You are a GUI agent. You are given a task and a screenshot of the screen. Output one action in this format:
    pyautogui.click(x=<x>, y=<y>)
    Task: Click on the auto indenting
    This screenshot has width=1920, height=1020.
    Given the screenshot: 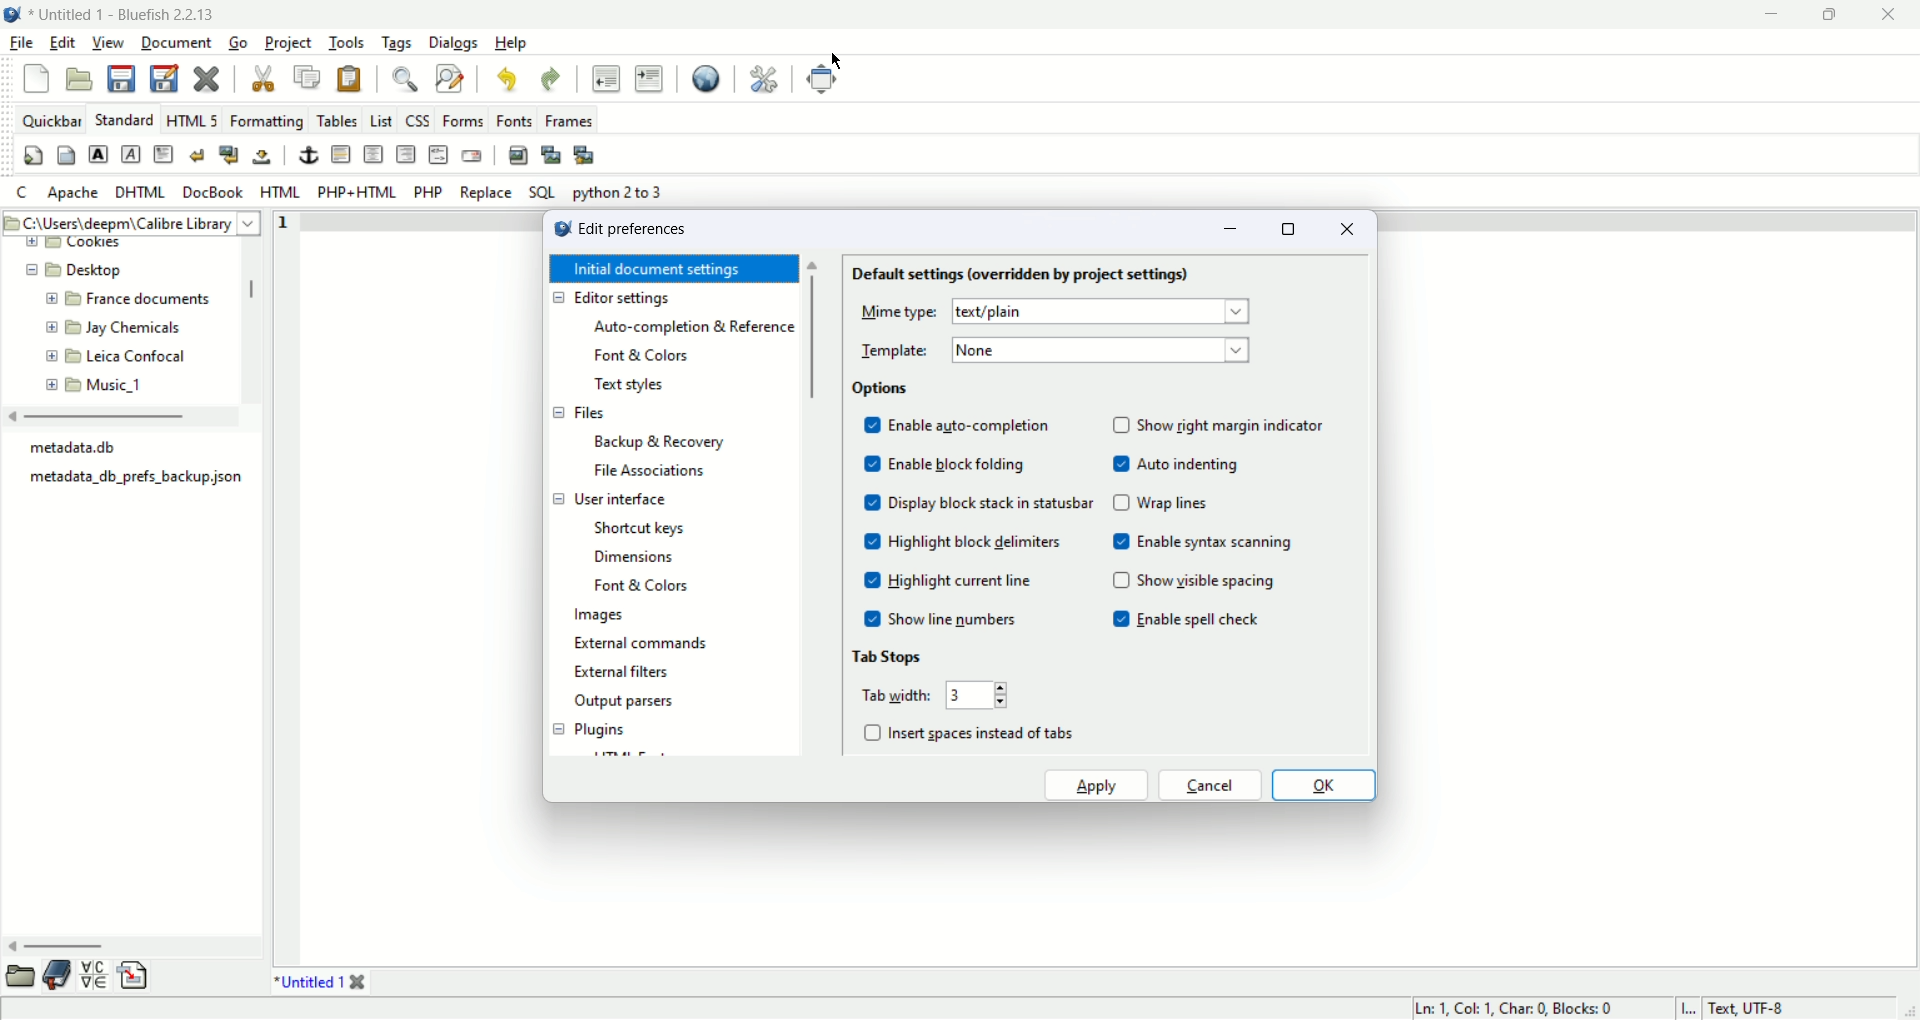 What is the action you would take?
    pyautogui.click(x=1200, y=462)
    